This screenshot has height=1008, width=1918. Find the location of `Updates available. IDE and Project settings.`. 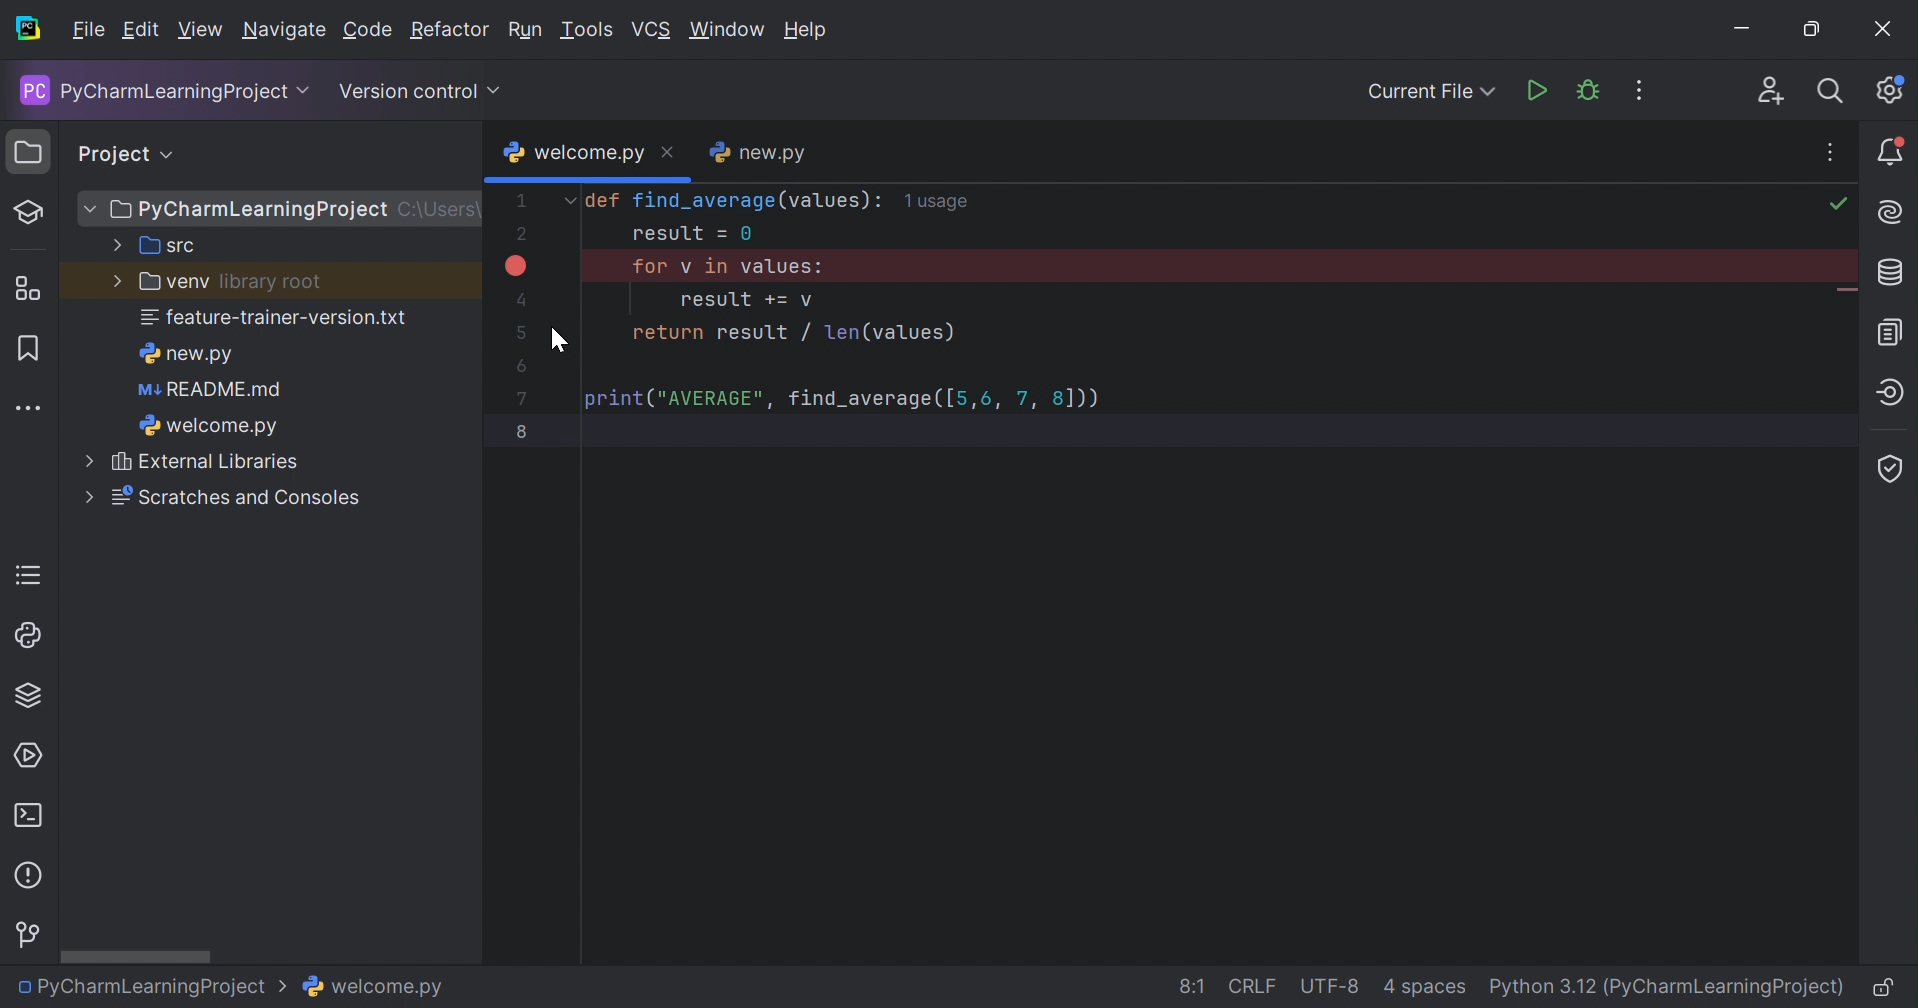

Updates available. IDE and Project settings. is located at coordinates (1892, 91).